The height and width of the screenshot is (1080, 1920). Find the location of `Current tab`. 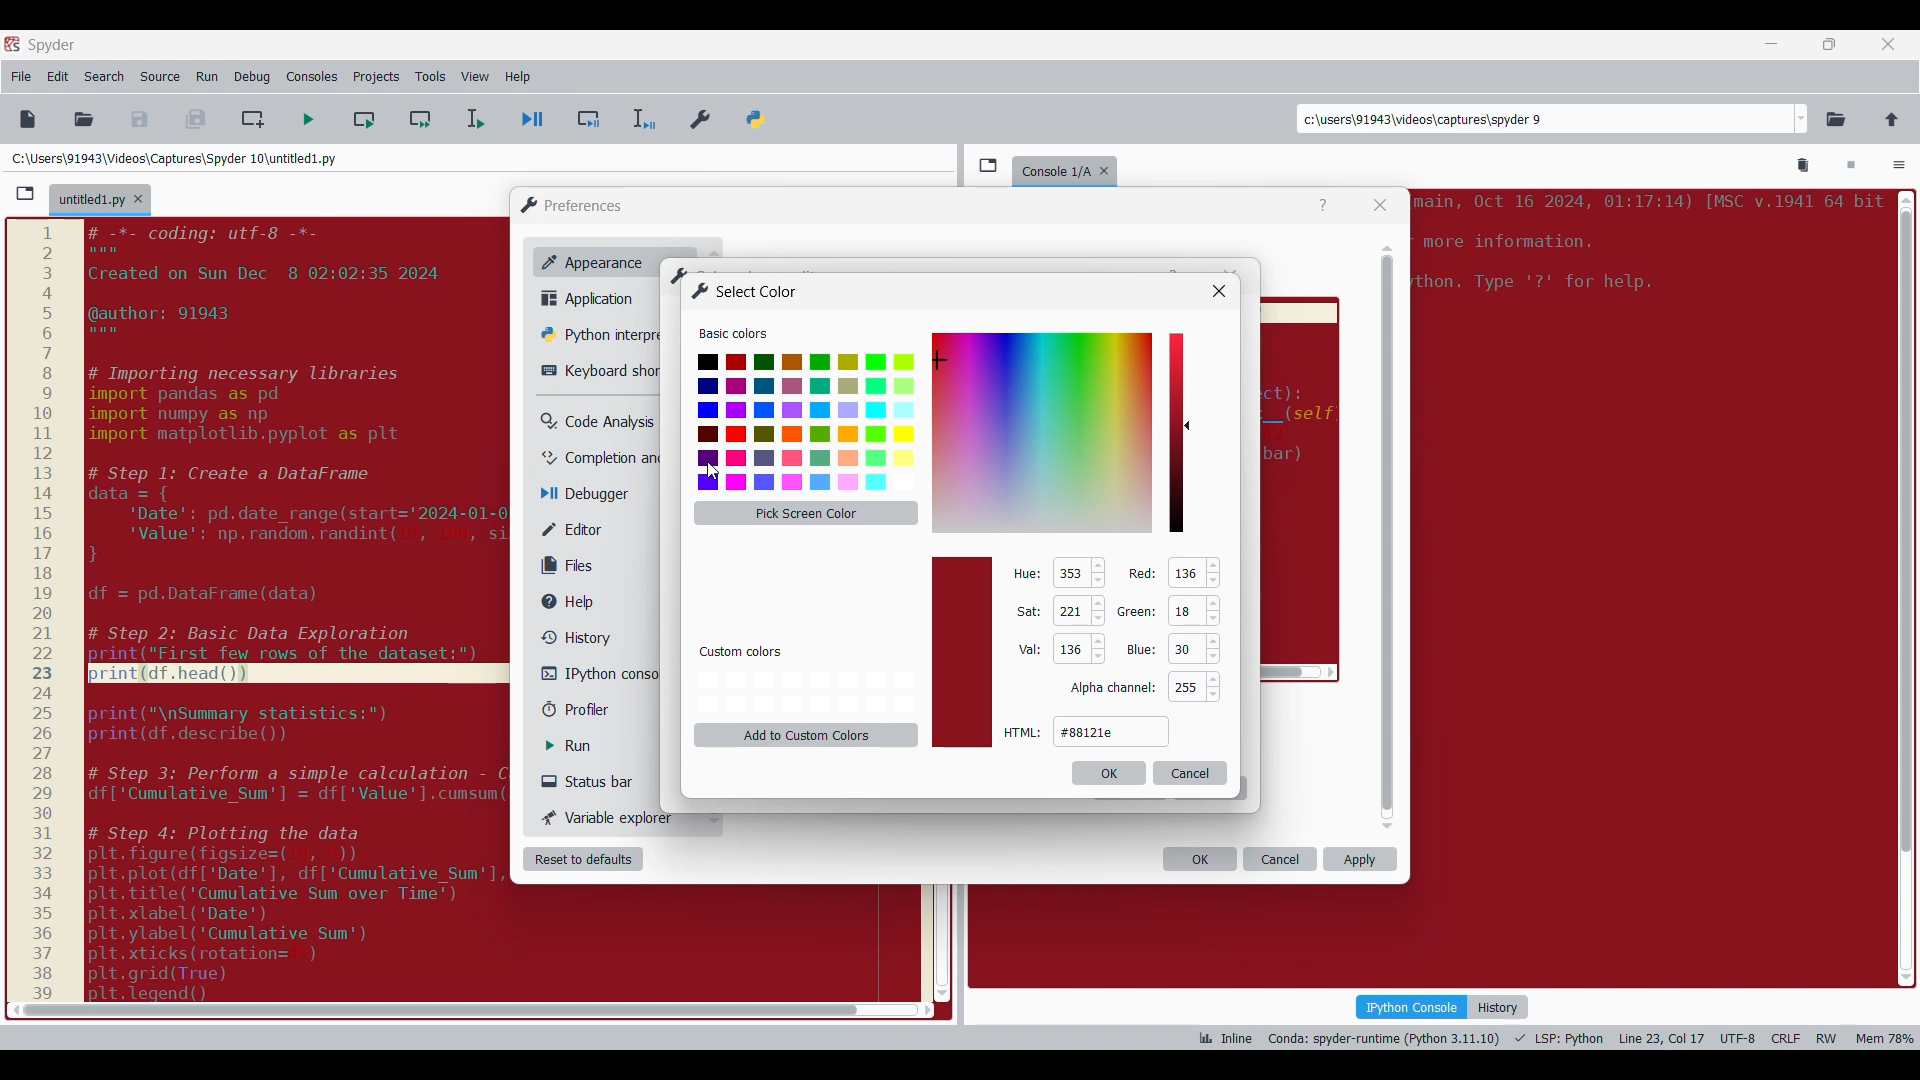

Current tab is located at coordinates (91, 201).